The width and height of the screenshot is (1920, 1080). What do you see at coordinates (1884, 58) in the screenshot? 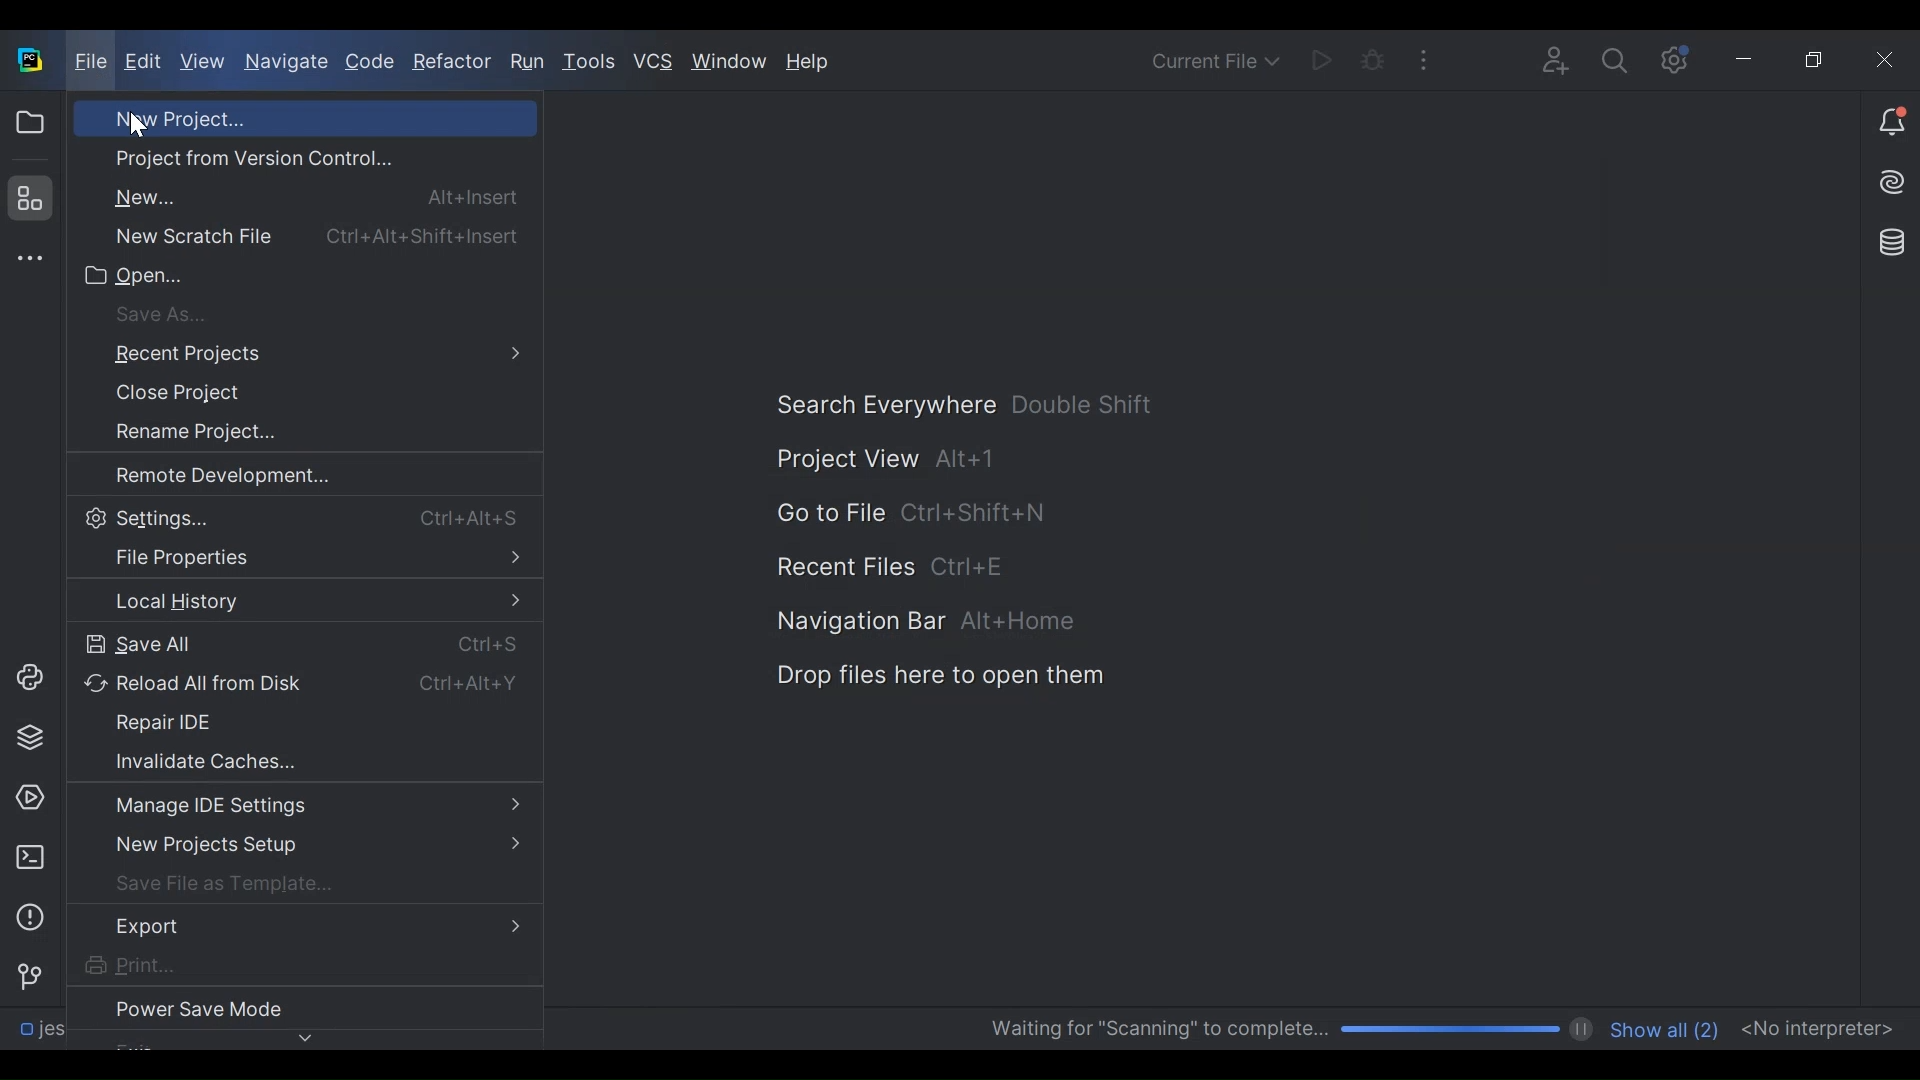
I see `Close` at bounding box center [1884, 58].